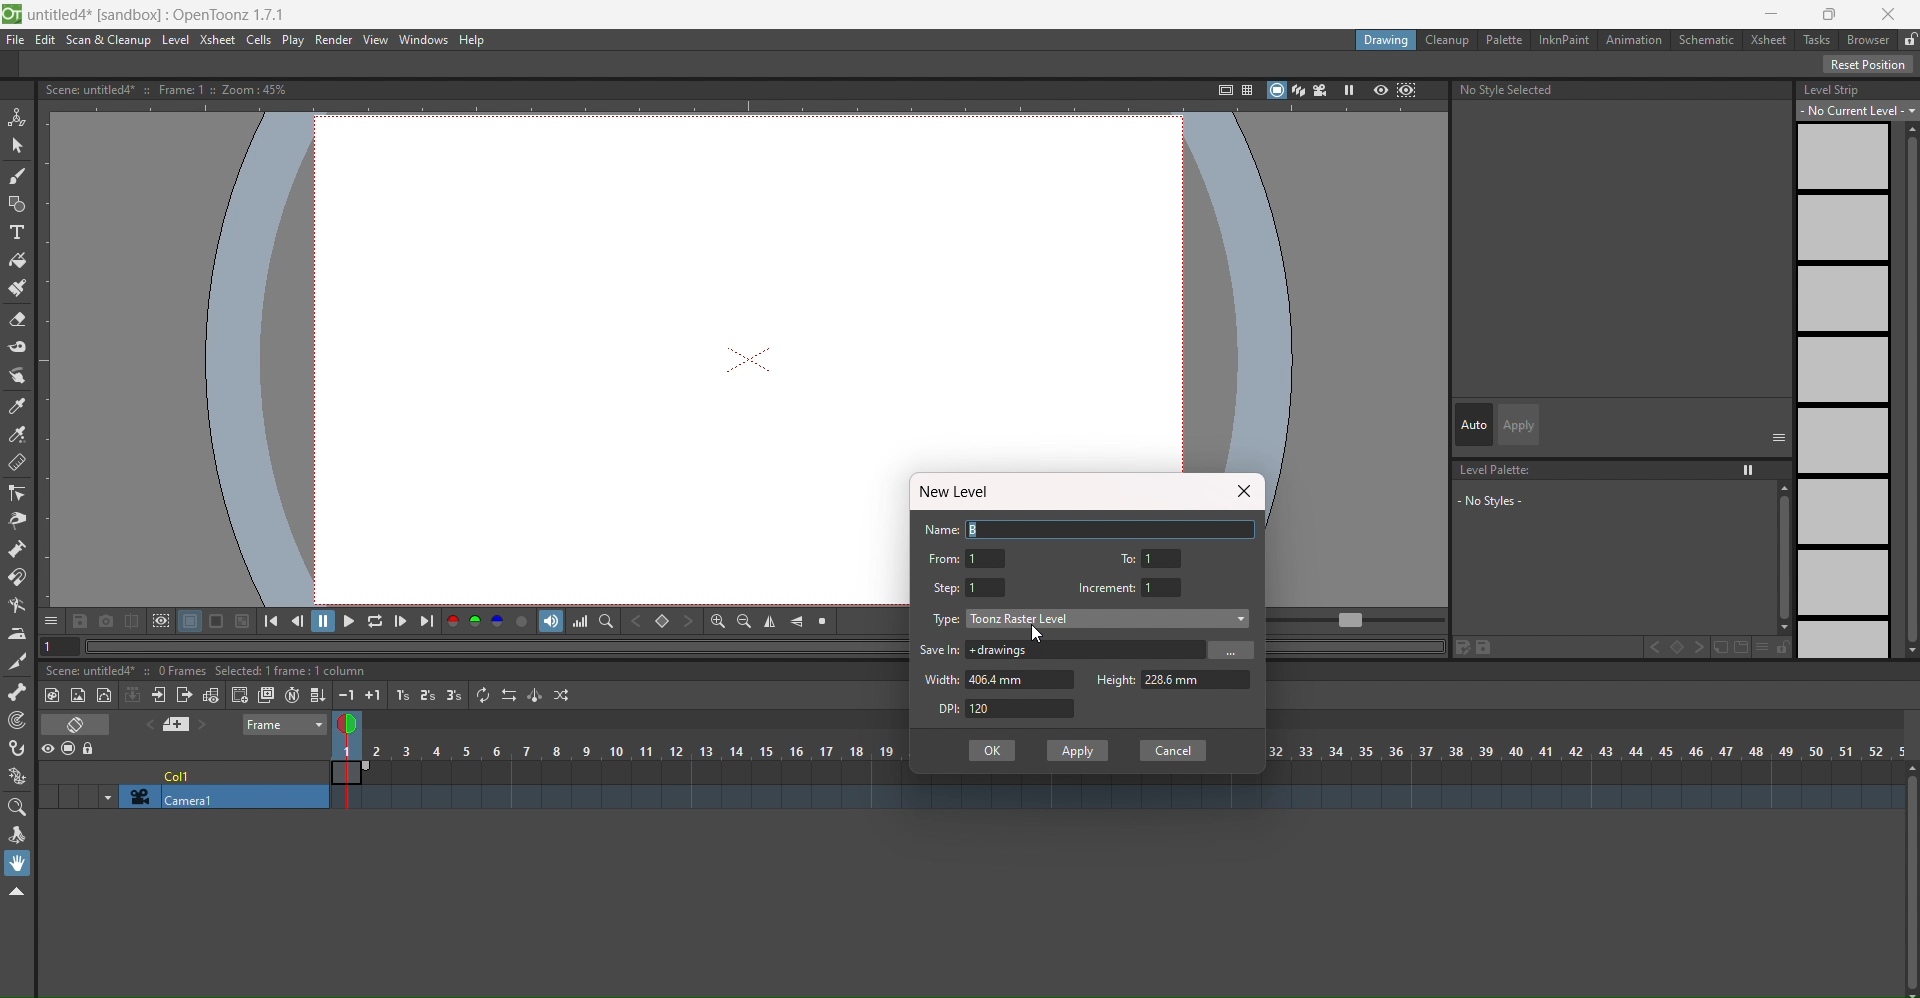 Image resolution: width=1920 pixels, height=998 pixels. What do you see at coordinates (265, 696) in the screenshot?
I see `duplicate drawing` at bounding box center [265, 696].